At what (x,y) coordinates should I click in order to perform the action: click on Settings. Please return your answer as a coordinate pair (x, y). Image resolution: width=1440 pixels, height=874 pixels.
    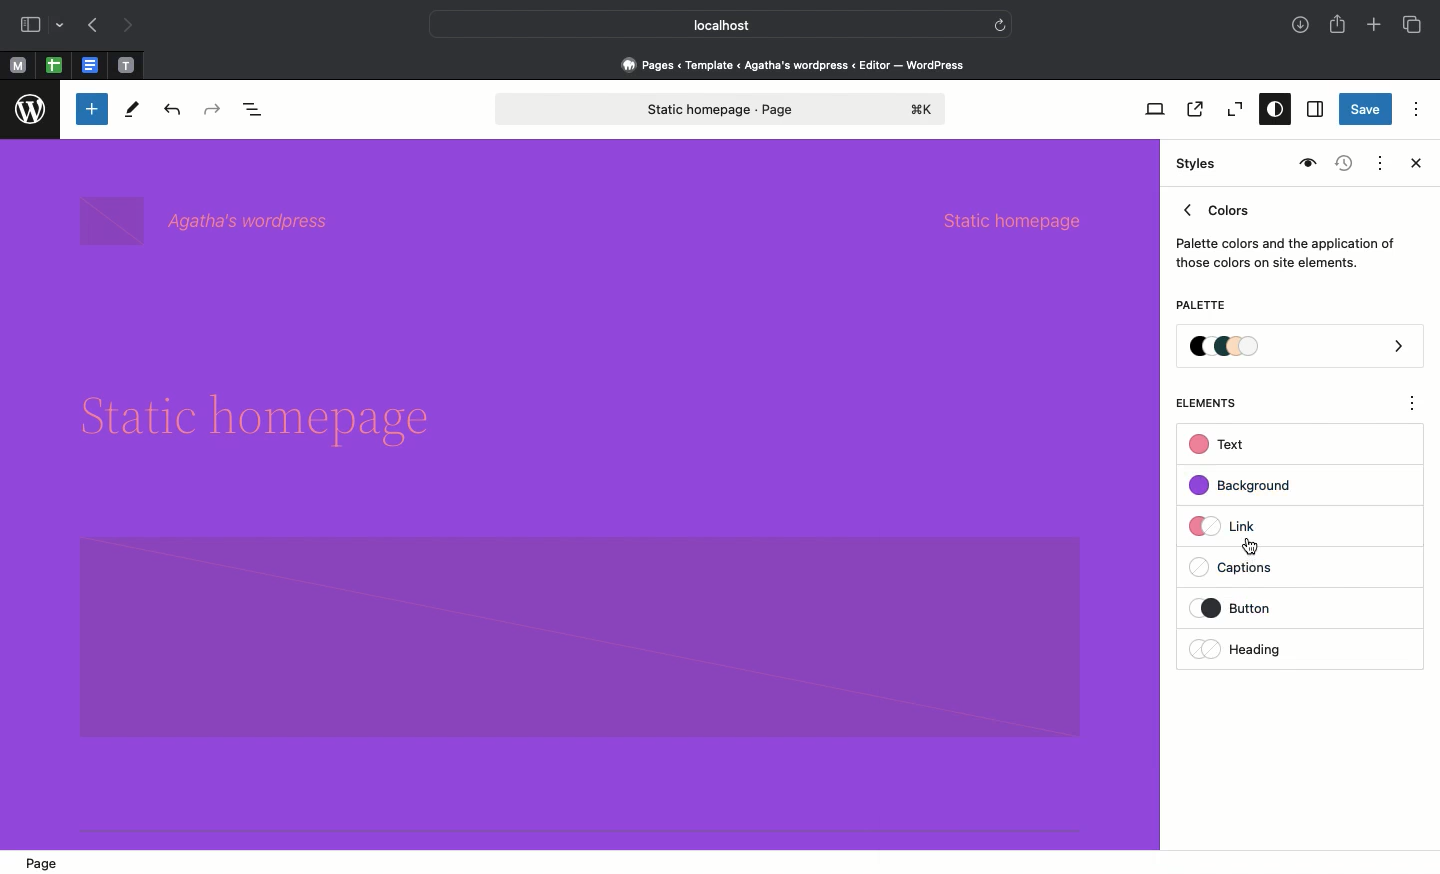
    Looking at the image, I should click on (1313, 110).